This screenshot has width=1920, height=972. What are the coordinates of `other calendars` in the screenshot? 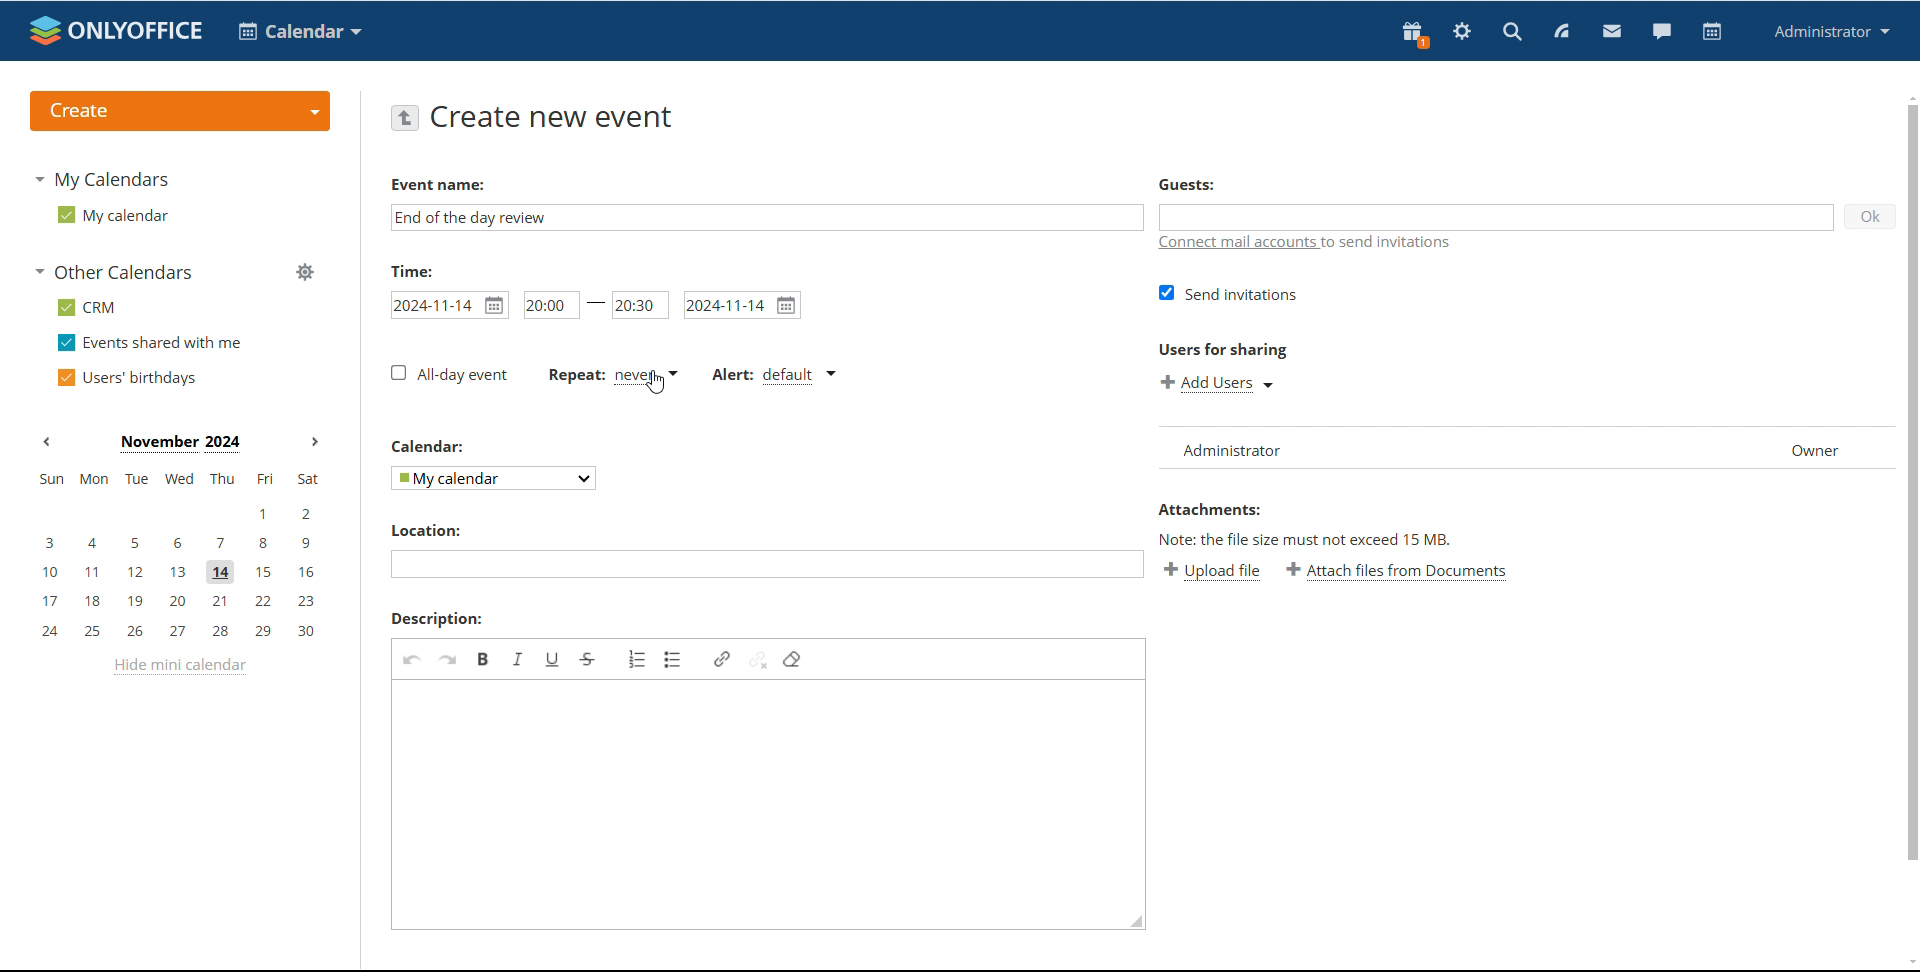 It's located at (116, 271).